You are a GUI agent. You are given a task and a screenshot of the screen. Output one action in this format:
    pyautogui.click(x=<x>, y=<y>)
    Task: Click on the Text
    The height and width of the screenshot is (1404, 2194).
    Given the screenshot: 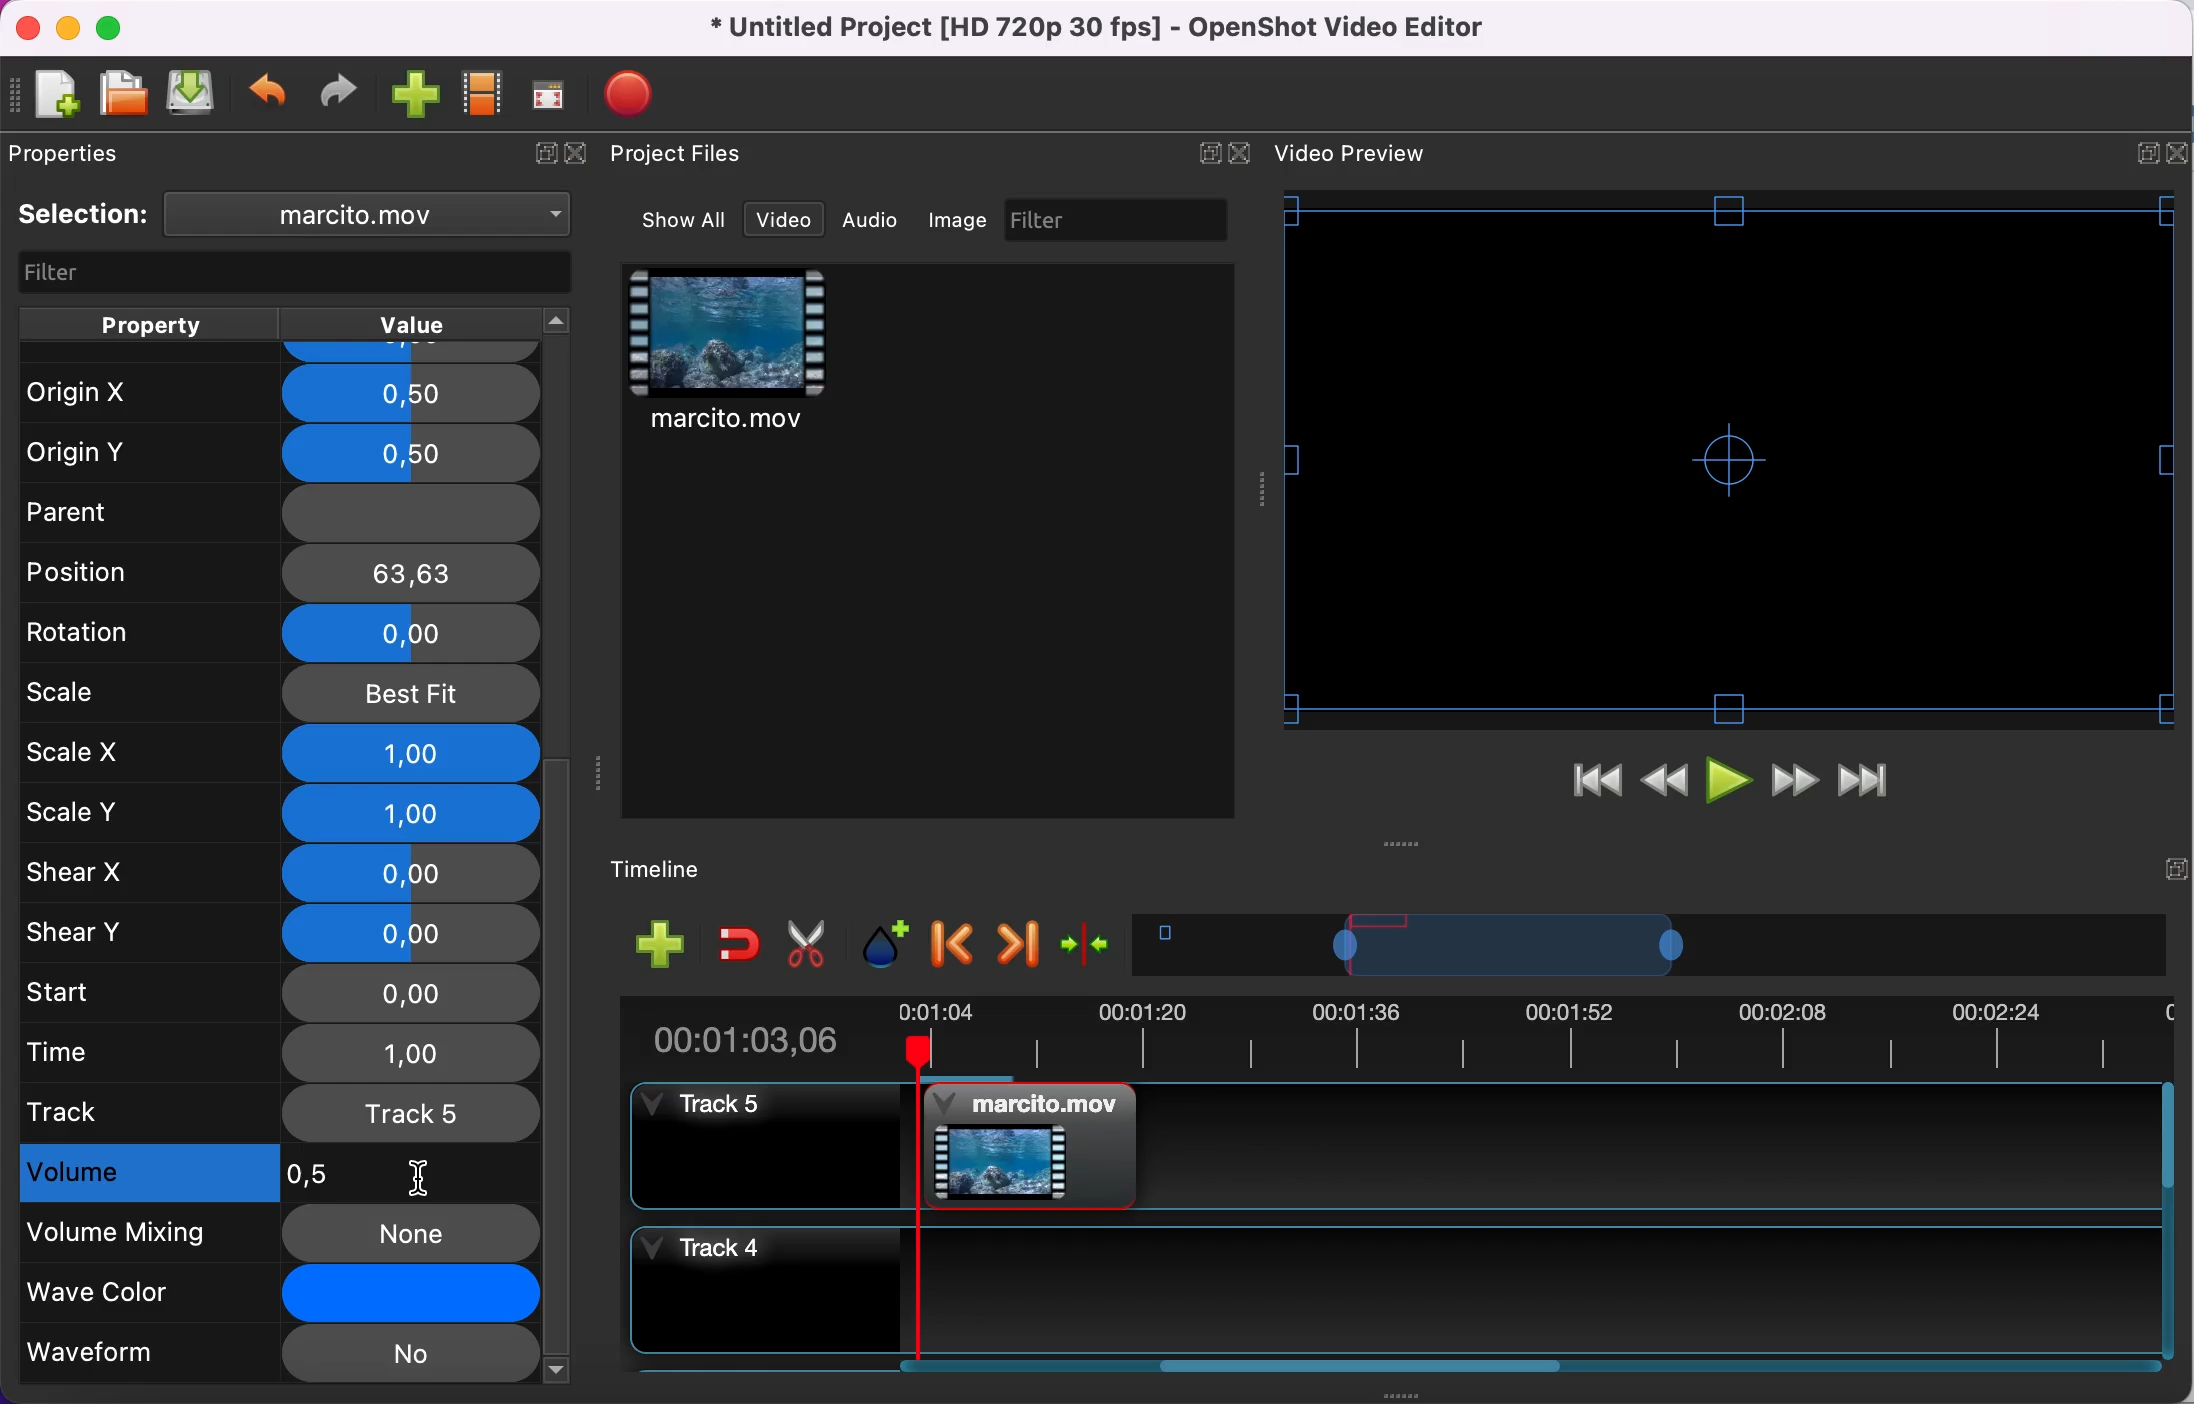 What is the action you would take?
    pyautogui.click(x=1350, y=153)
    